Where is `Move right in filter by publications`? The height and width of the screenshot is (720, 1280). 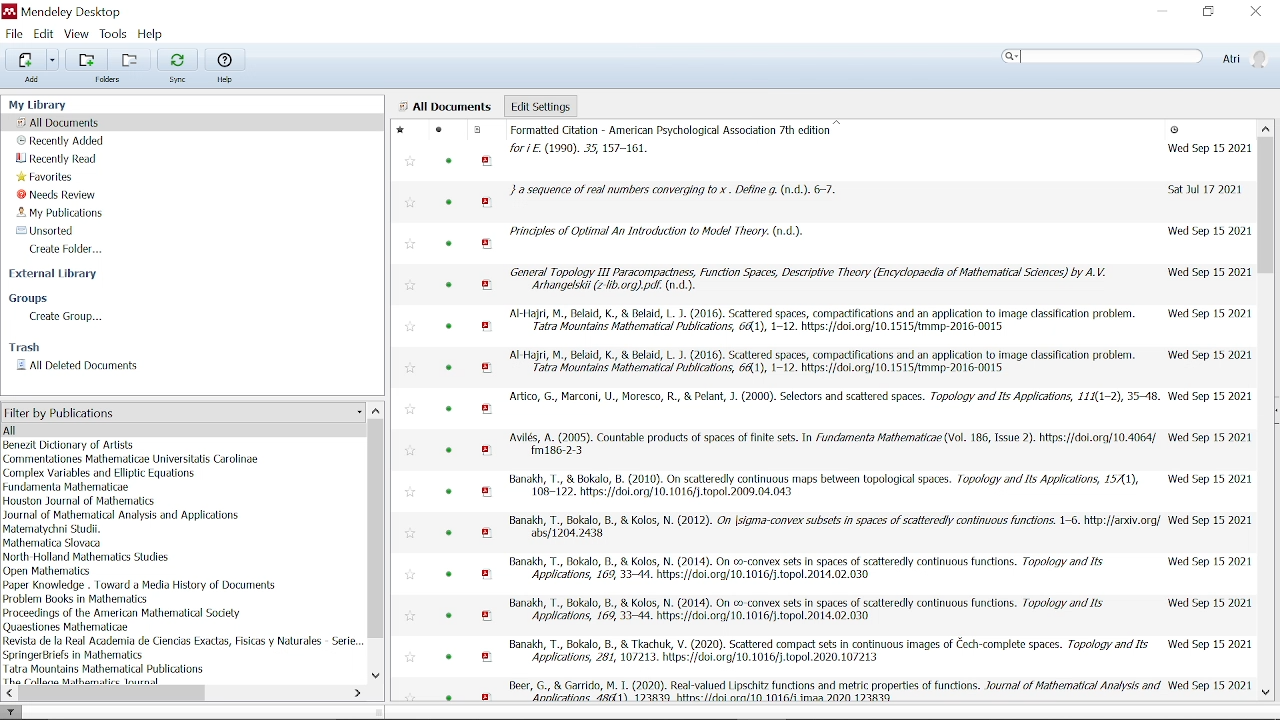
Move right in filter by publications is located at coordinates (356, 693).